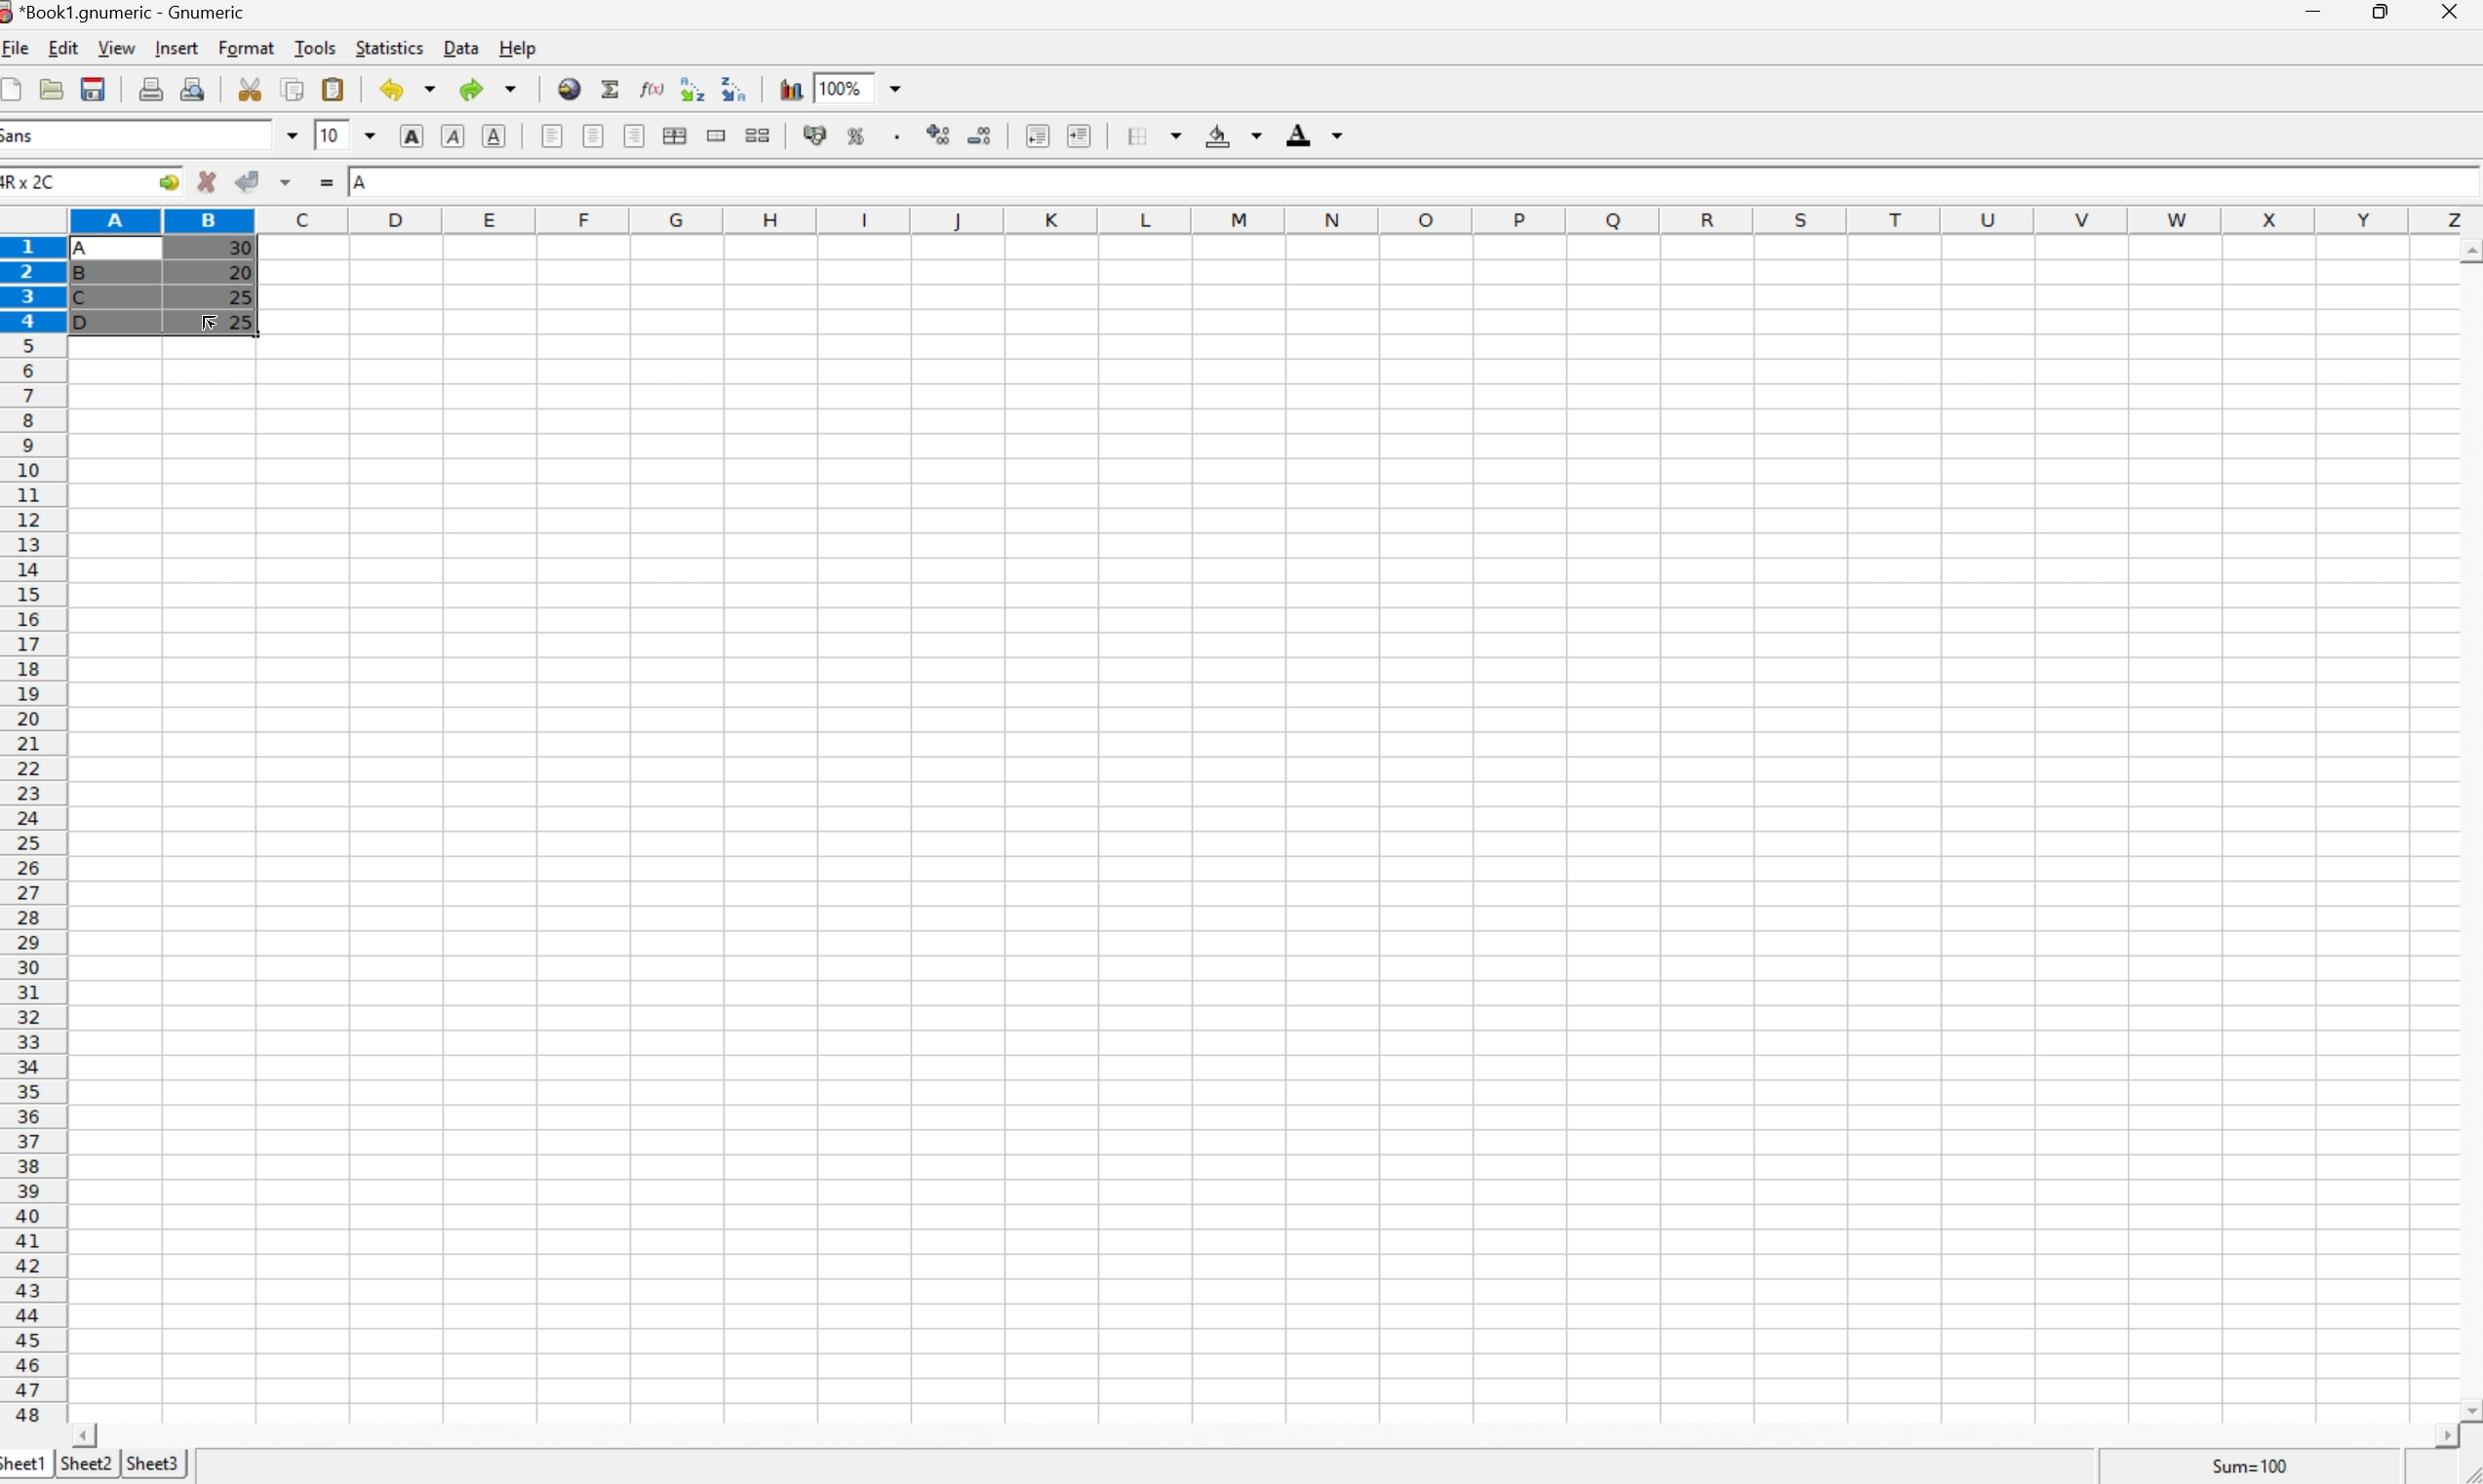  What do you see at coordinates (248, 49) in the screenshot?
I see `Format` at bounding box center [248, 49].